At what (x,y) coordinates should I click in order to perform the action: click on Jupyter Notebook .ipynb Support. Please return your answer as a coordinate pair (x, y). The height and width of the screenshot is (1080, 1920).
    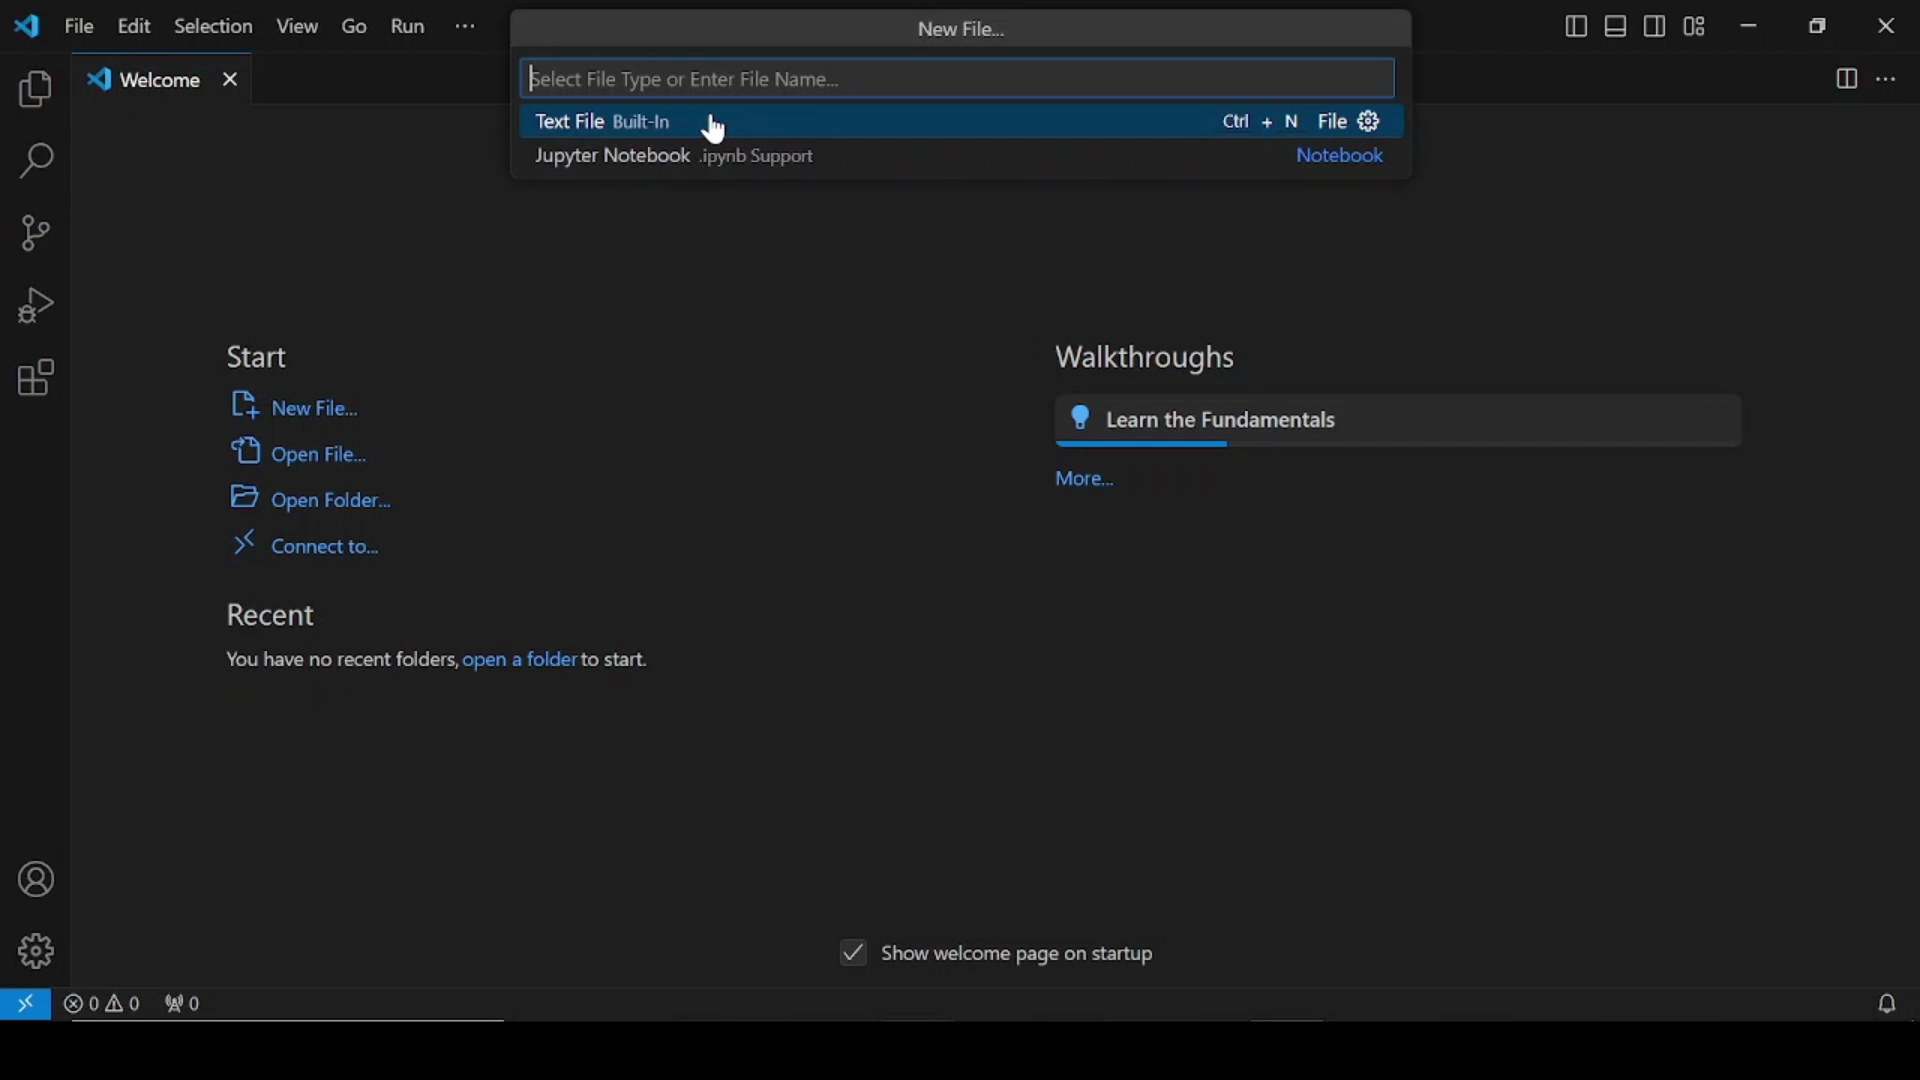
    Looking at the image, I should click on (689, 159).